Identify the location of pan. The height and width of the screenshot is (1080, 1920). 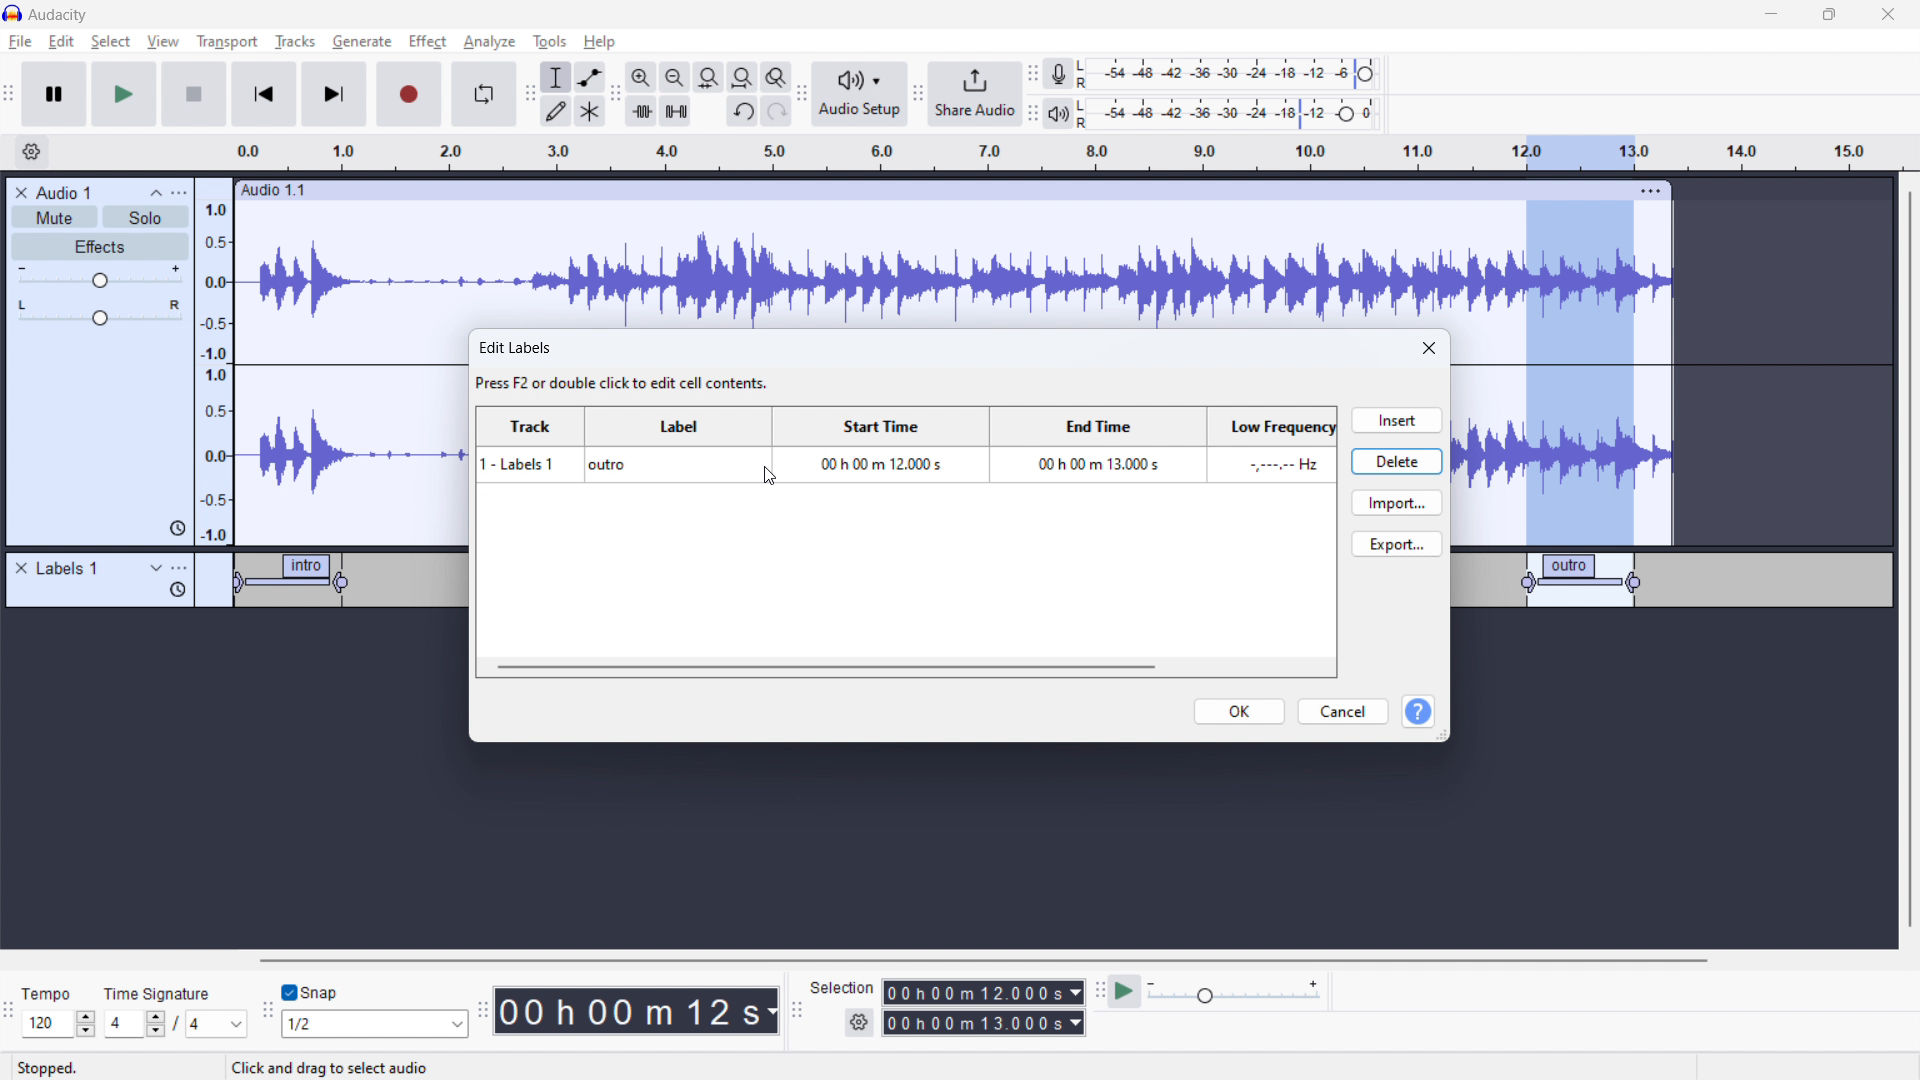
(100, 313).